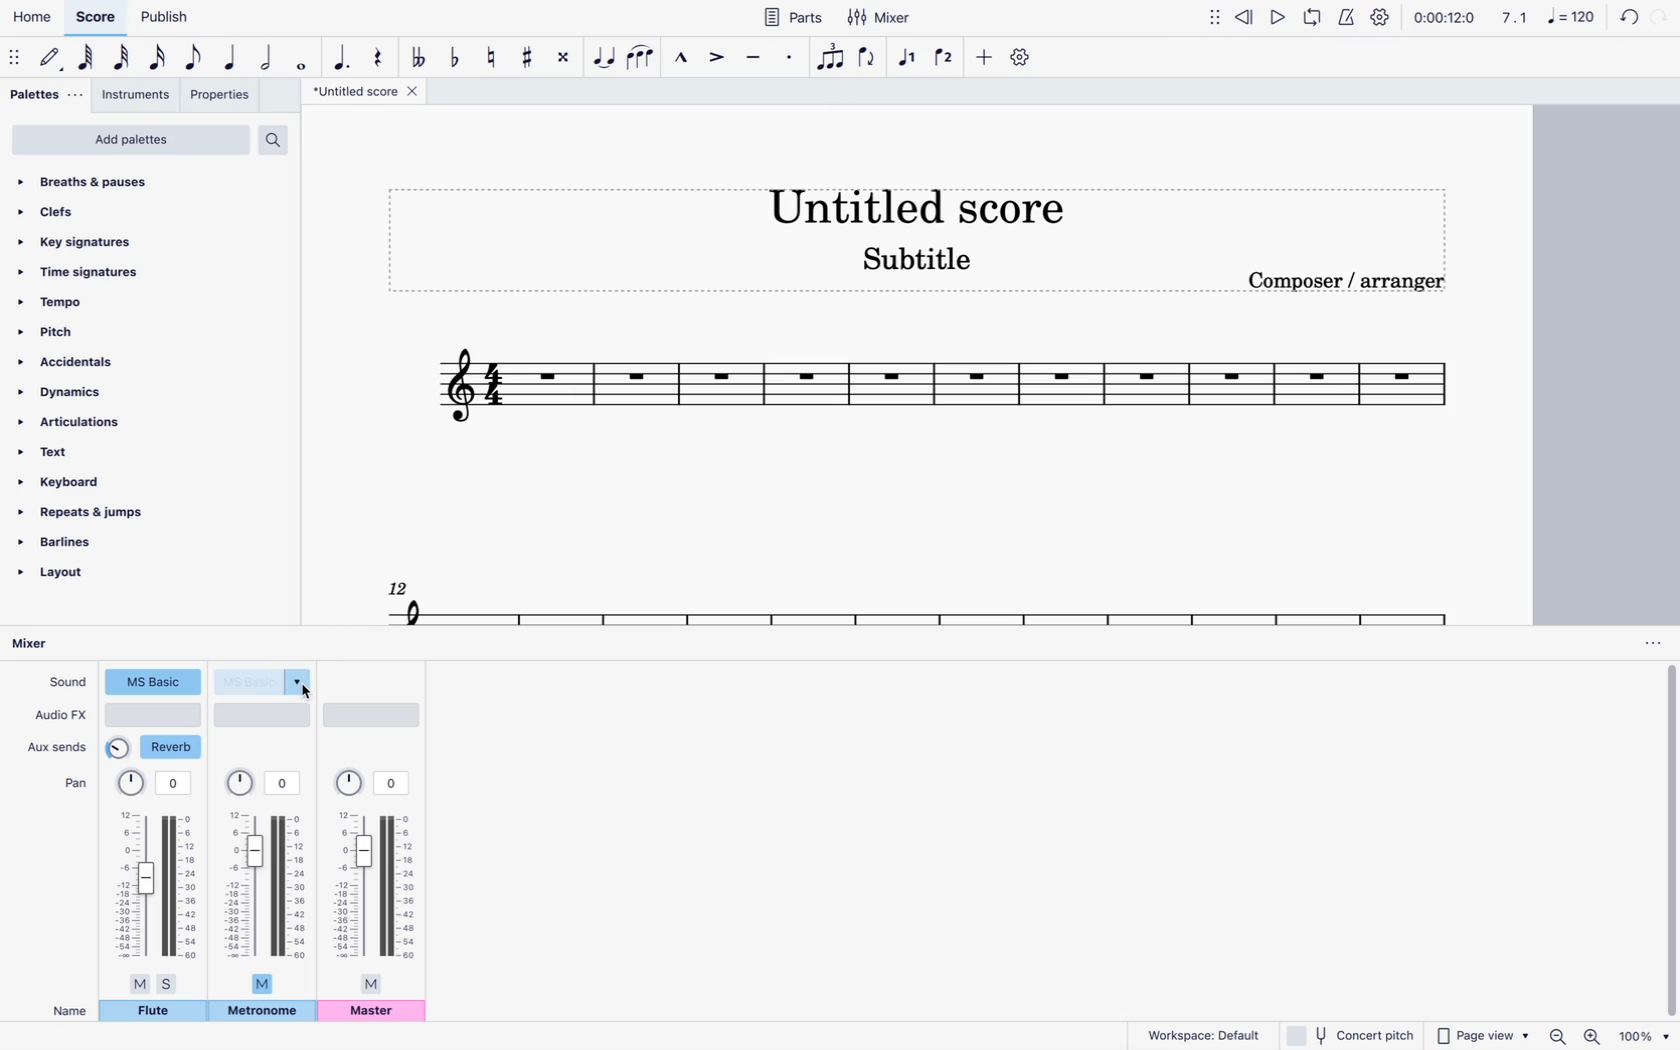  I want to click on sound type, so click(266, 681).